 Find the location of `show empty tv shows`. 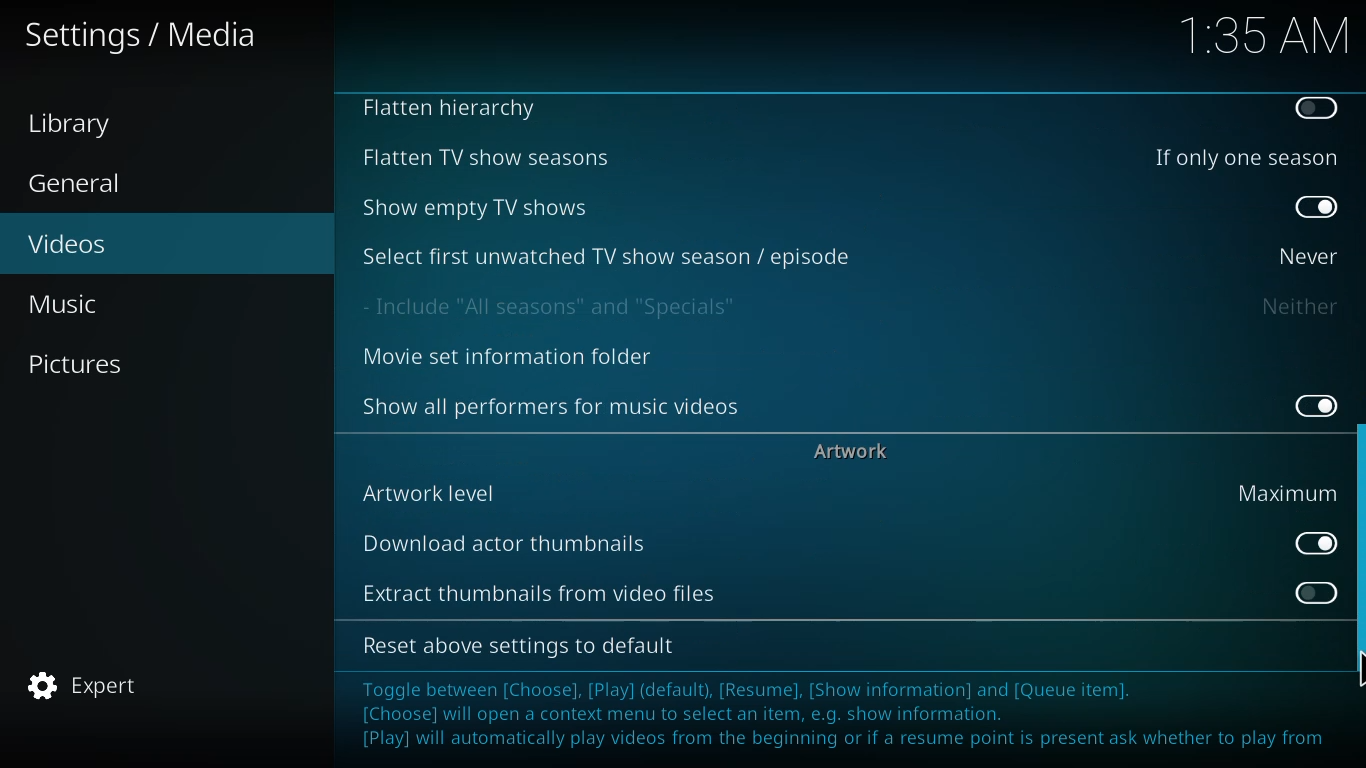

show empty tv shows is located at coordinates (479, 207).